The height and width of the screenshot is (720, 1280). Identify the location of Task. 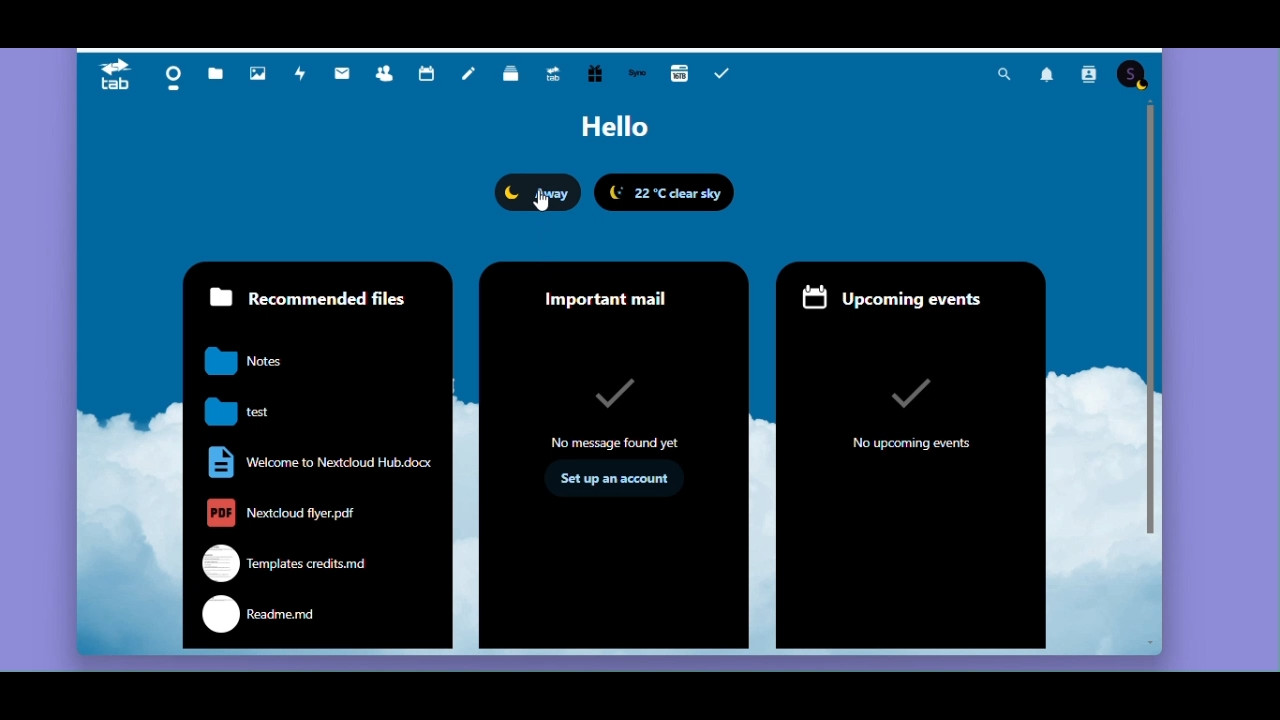
(725, 73).